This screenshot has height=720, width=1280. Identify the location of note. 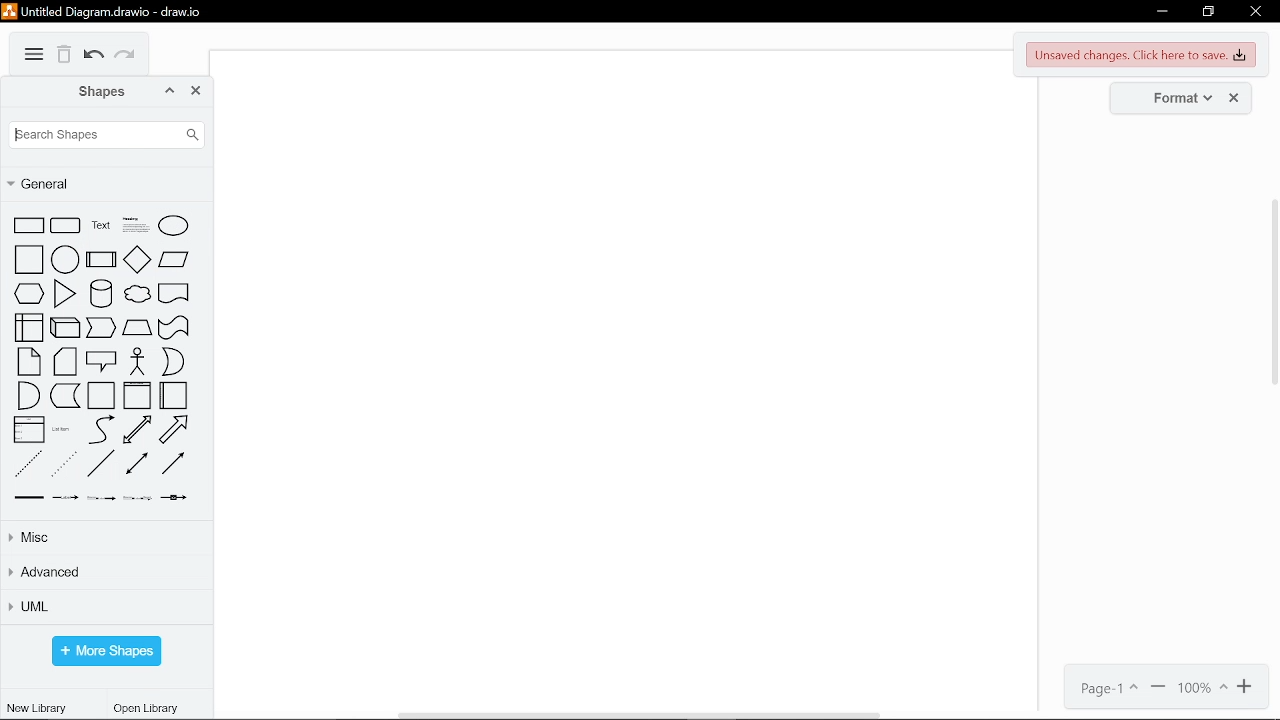
(28, 363).